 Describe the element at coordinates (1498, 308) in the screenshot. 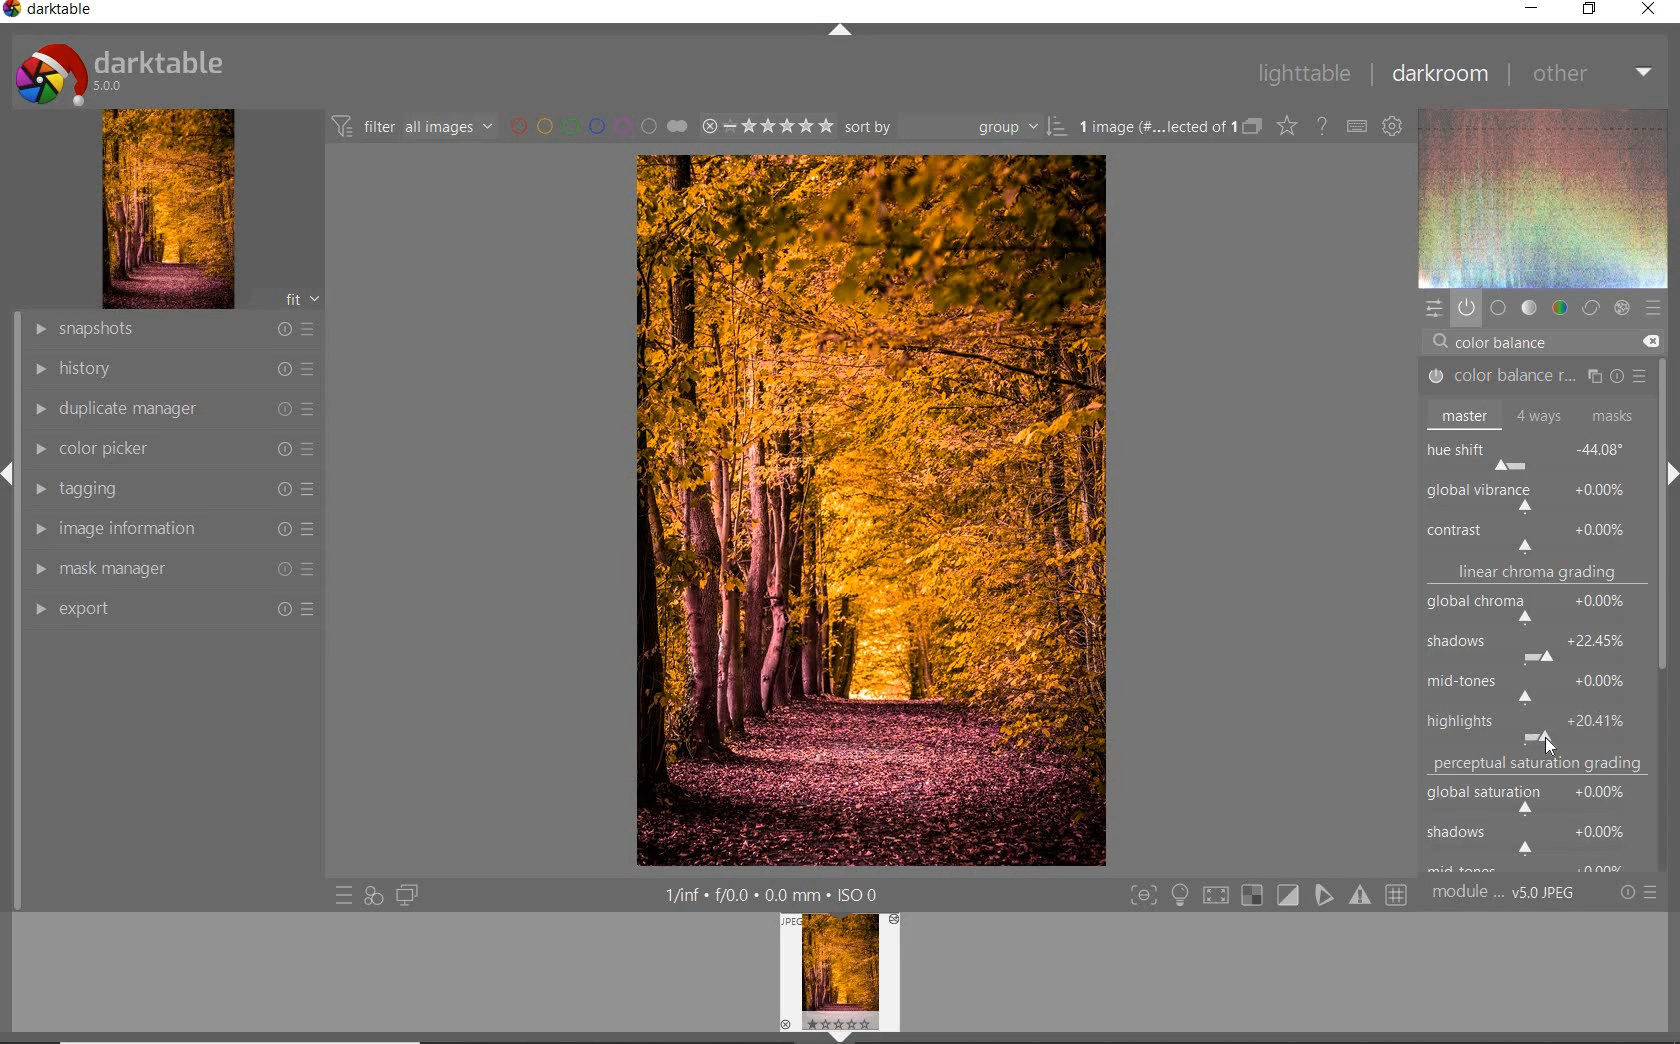

I see `base` at that location.